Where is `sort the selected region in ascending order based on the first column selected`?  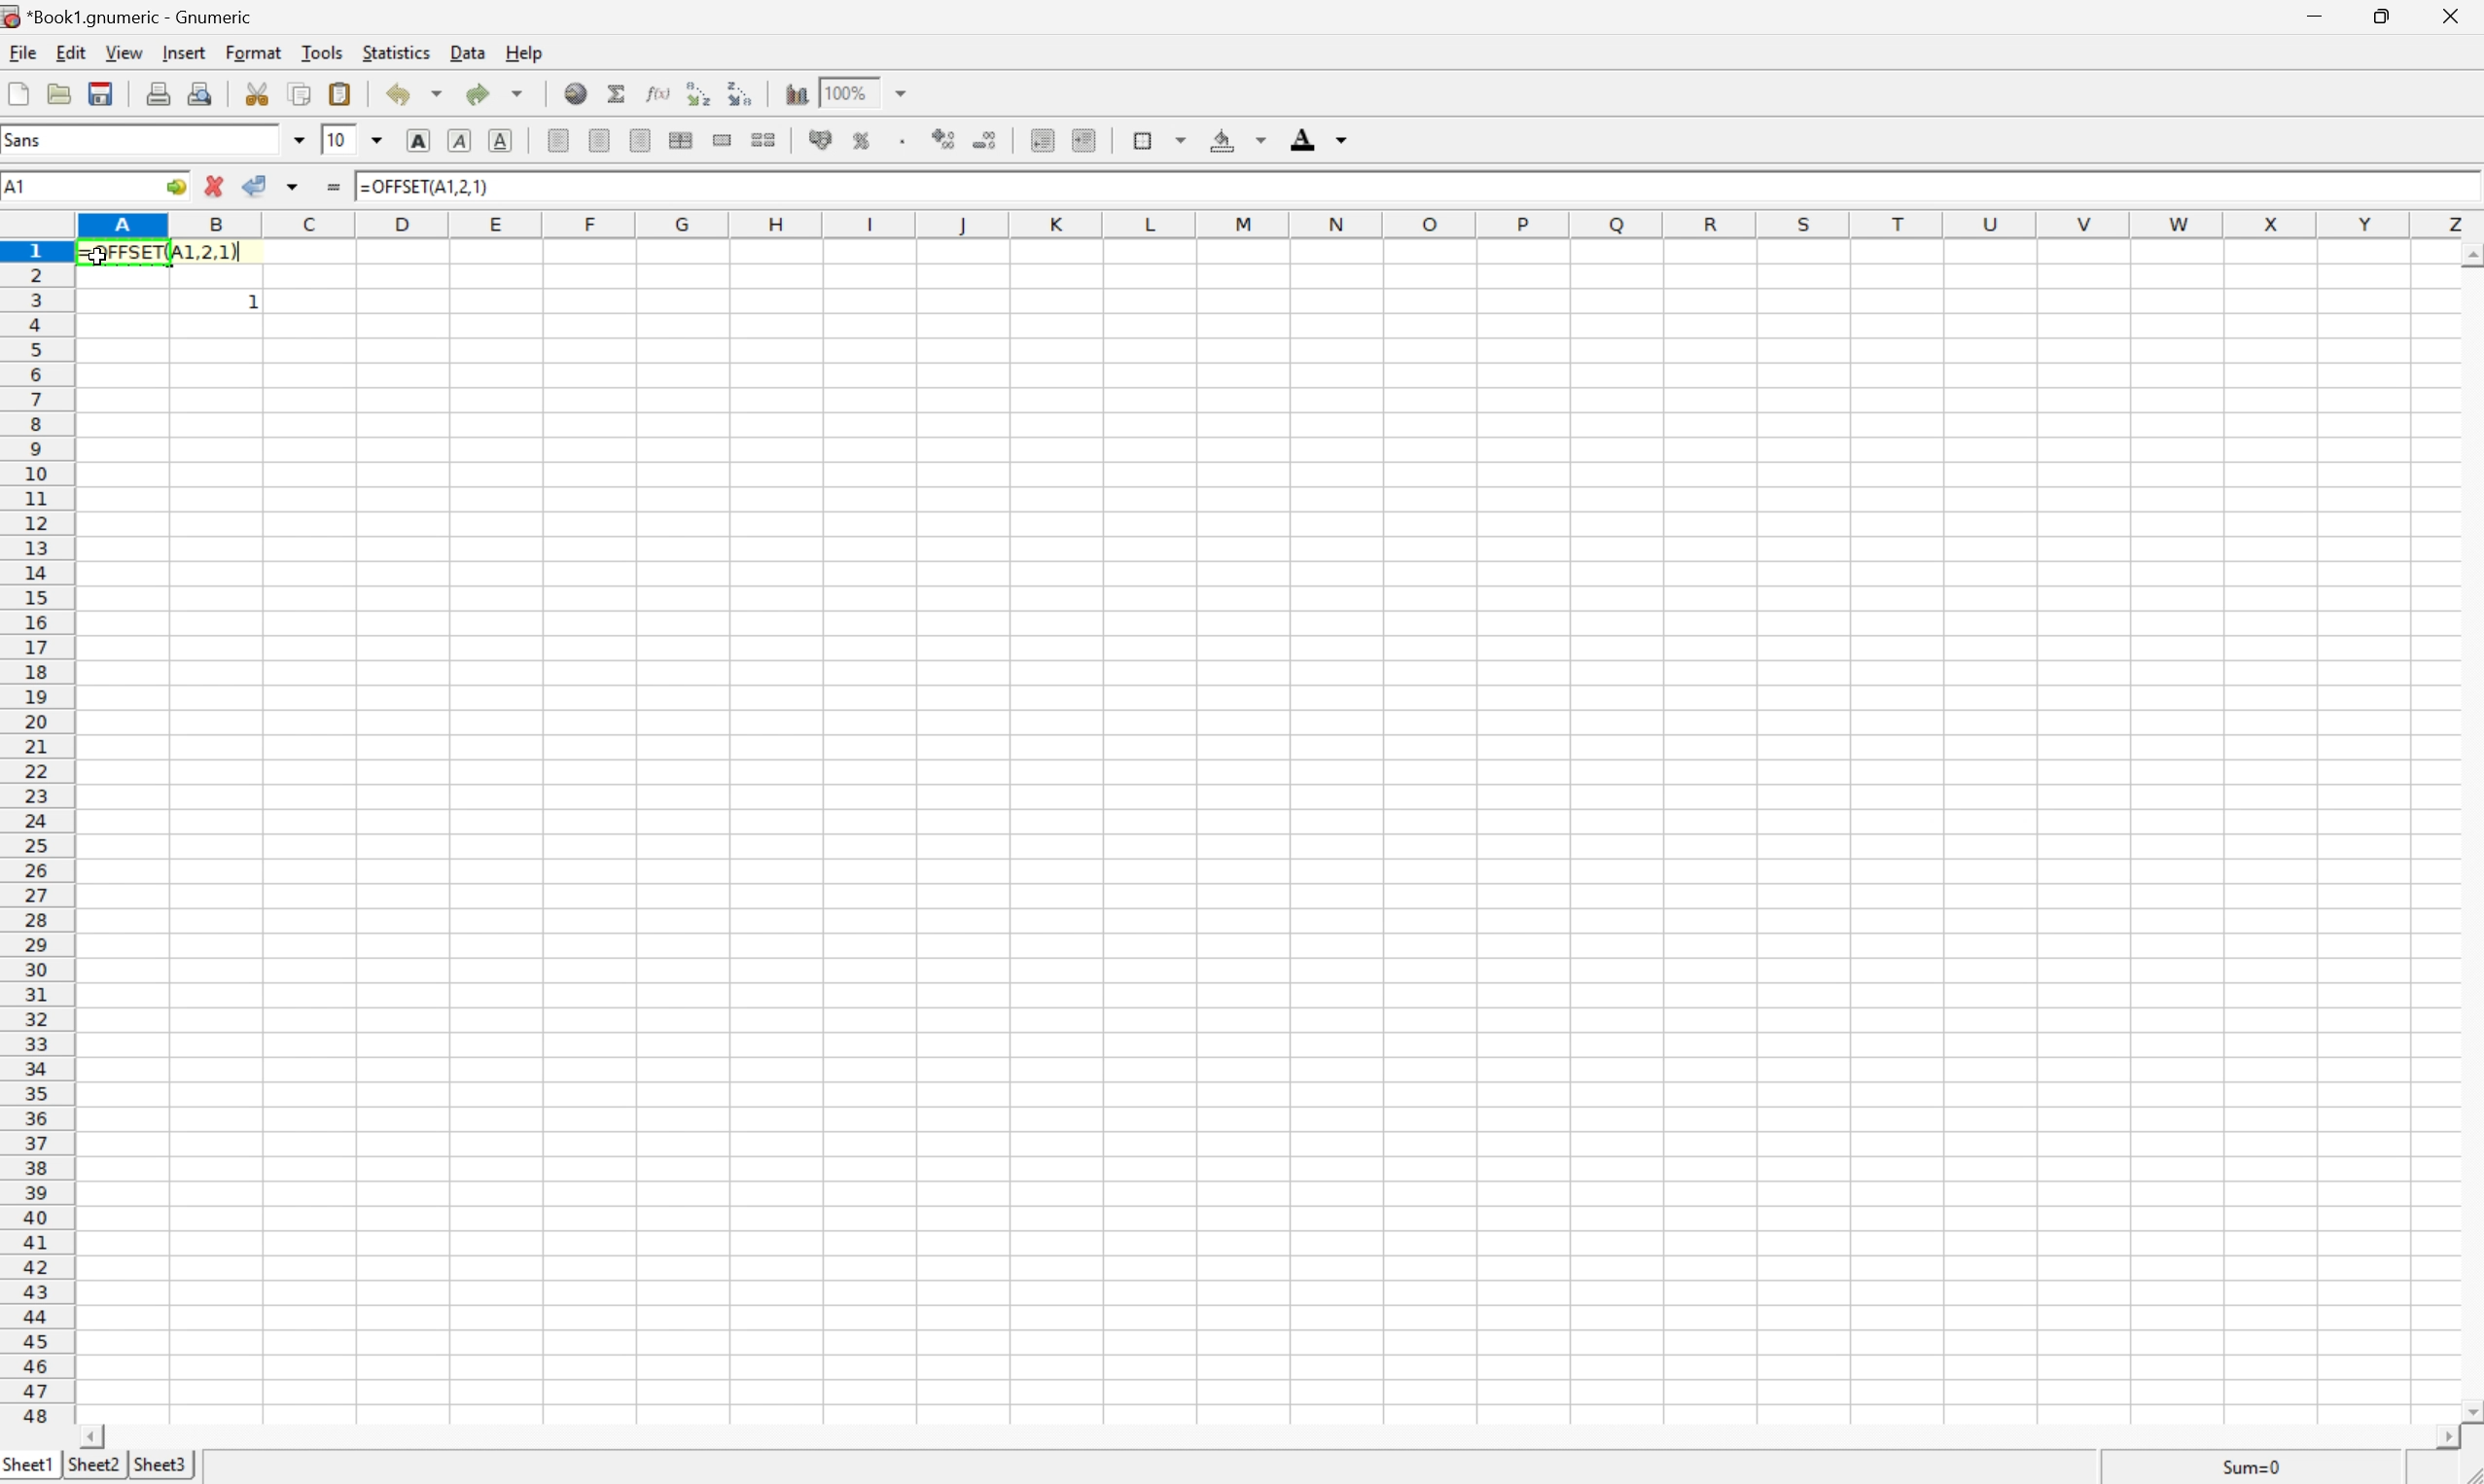
sort the selected region in ascending order based on the first column selected is located at coordinates (699, 93).